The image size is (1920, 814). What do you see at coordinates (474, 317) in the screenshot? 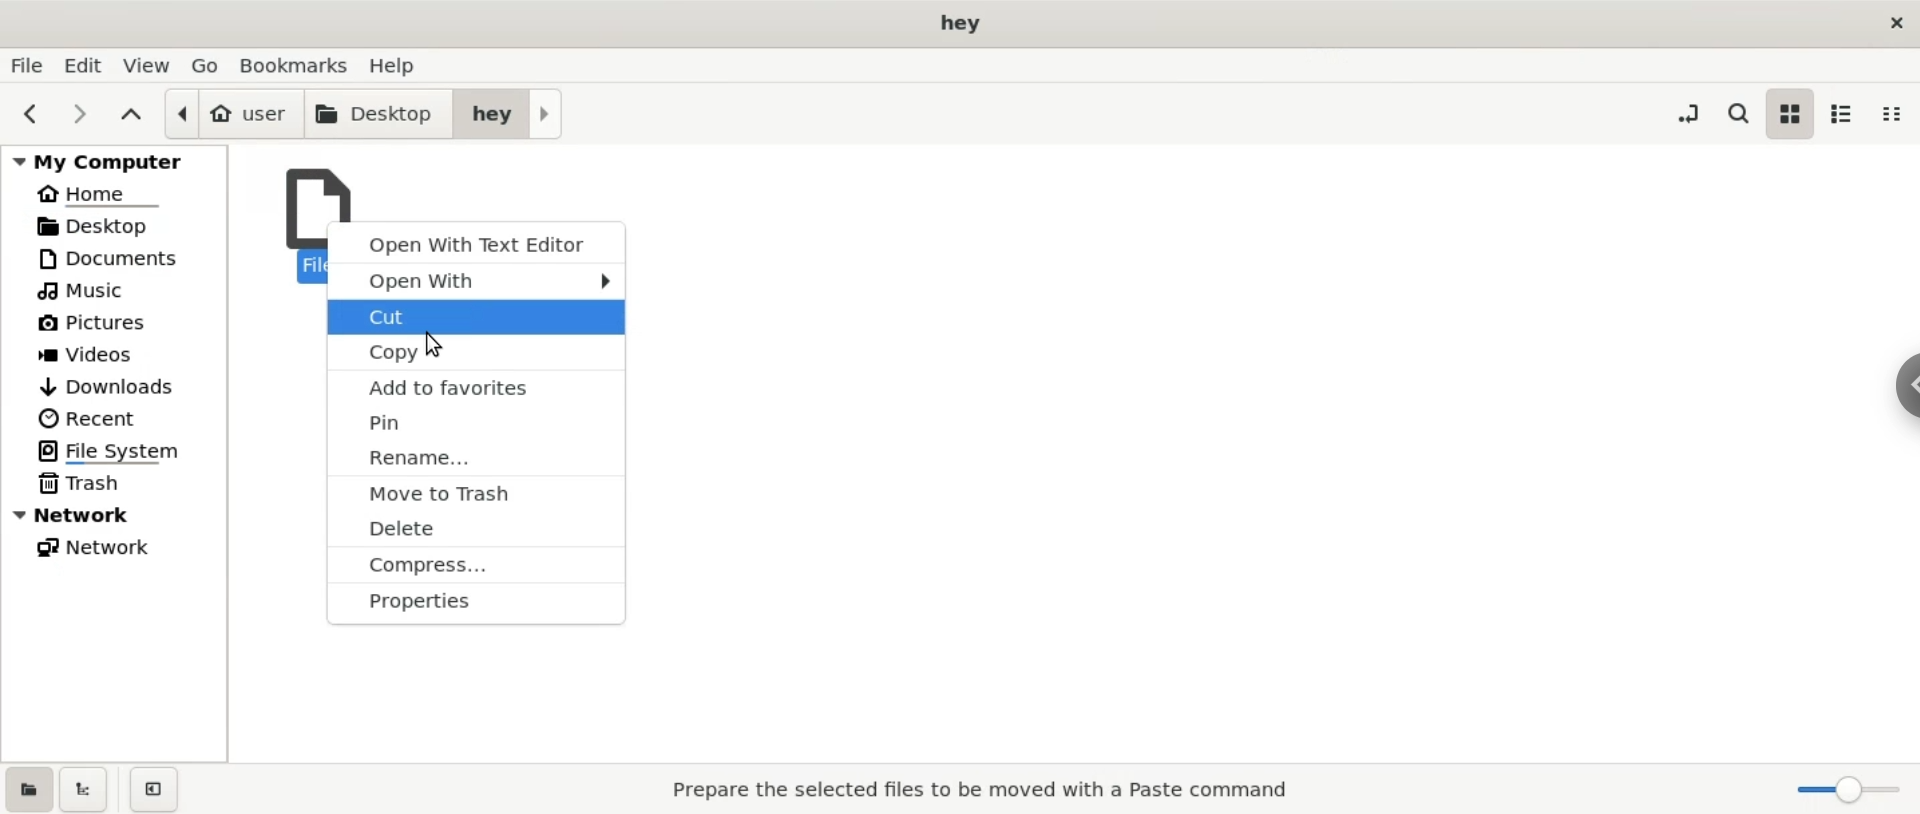
I see `cut` at bounding box center [474, 317].